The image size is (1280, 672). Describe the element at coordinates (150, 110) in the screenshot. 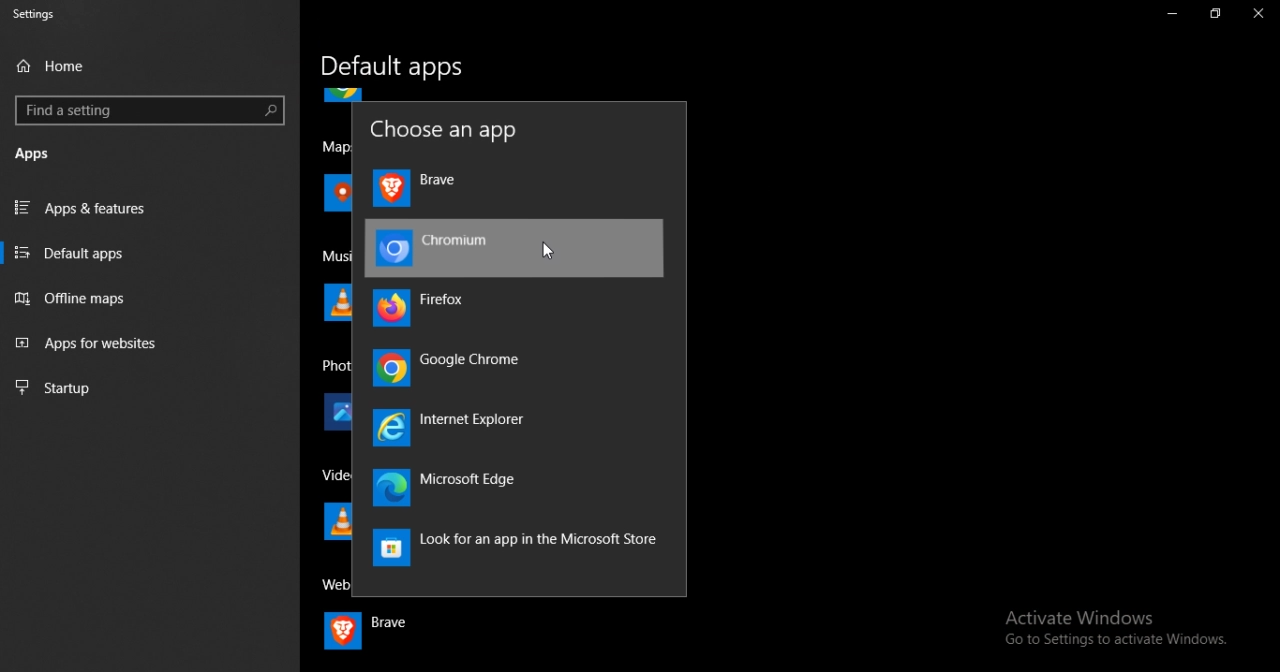

I see `find a settings` at that location.